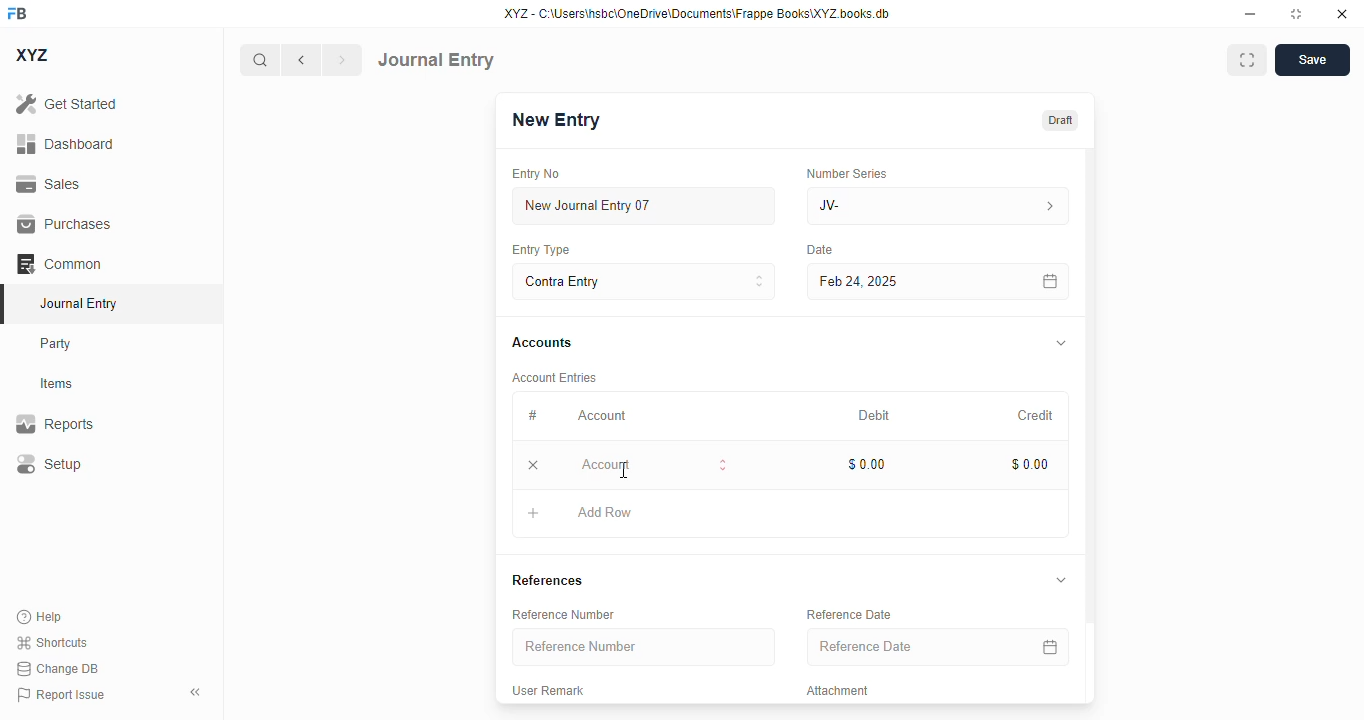 The height and width of the screenshot is (720, 1364). What do you see at coordinates (1296, 14) in the screenshot?
I see `toggle maximize` at bounding box center [1296, 14].